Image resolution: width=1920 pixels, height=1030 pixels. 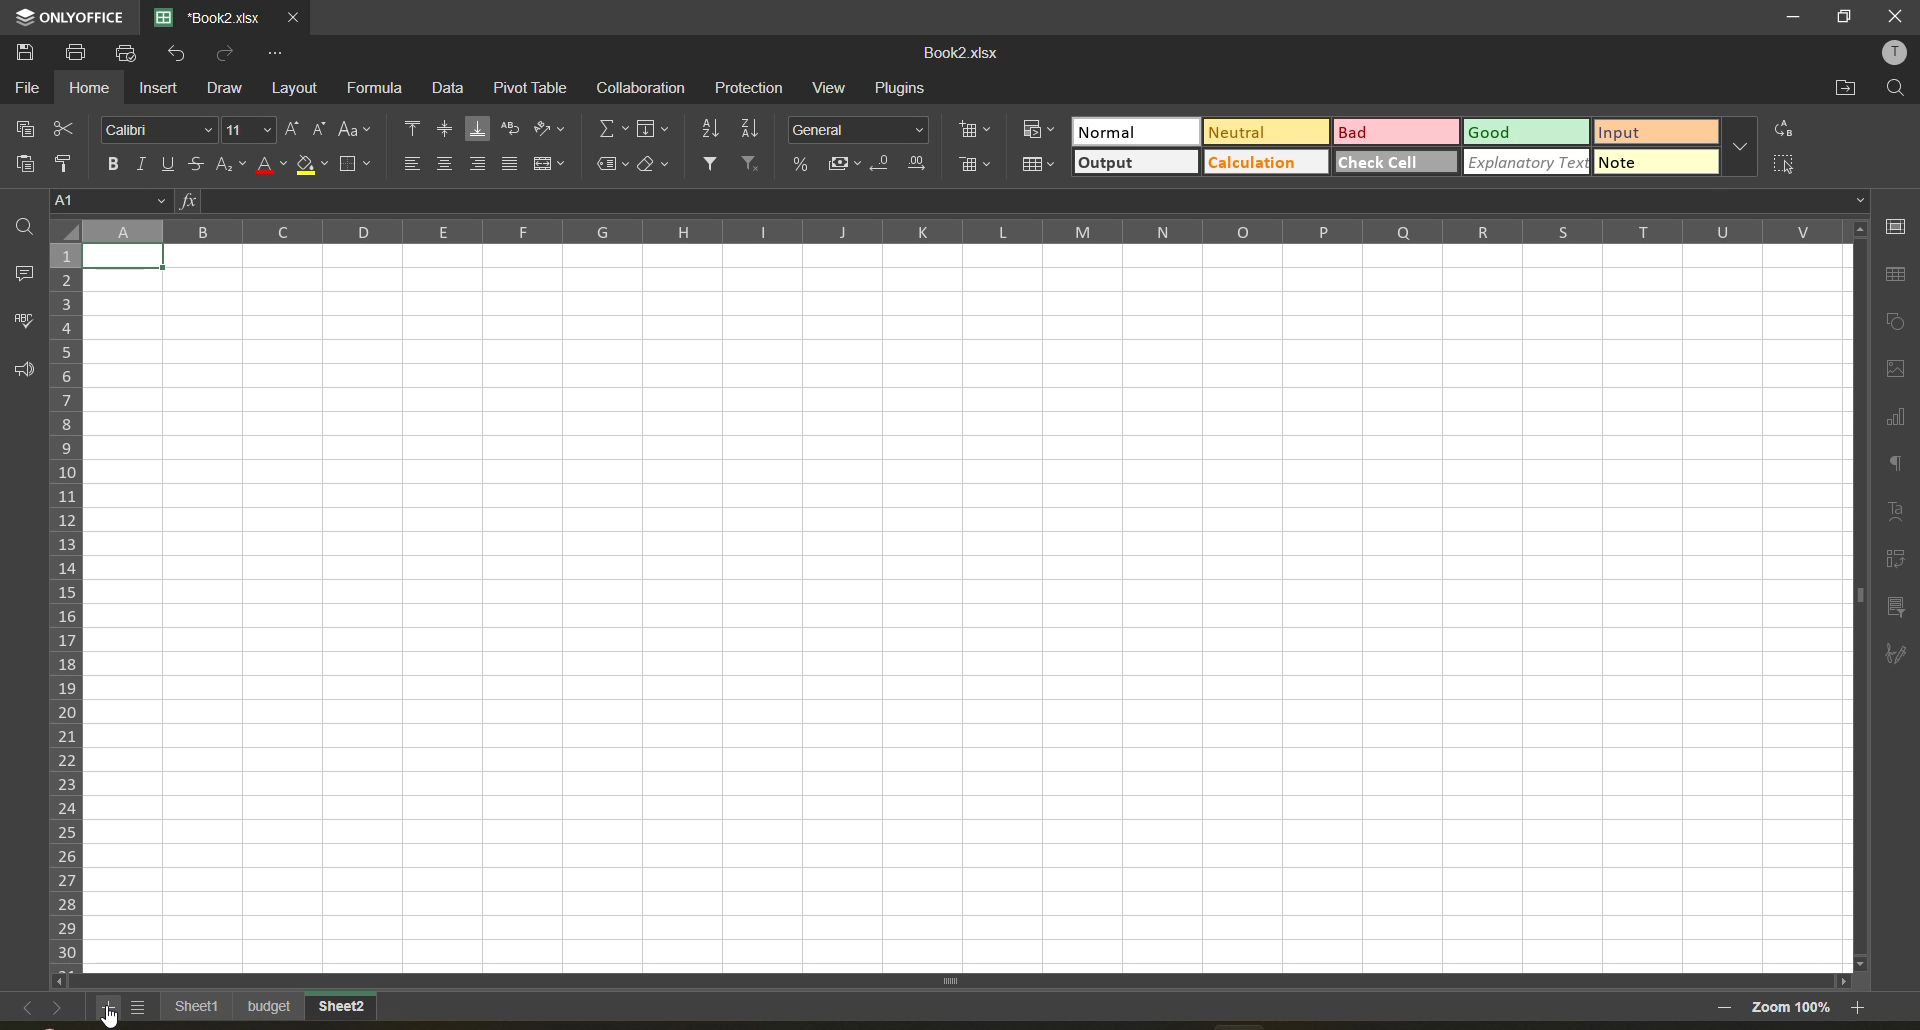 What do you see at coordinates (980, 165) in the screenshot?
I see `delete cells` at bounding box center [980, 165].